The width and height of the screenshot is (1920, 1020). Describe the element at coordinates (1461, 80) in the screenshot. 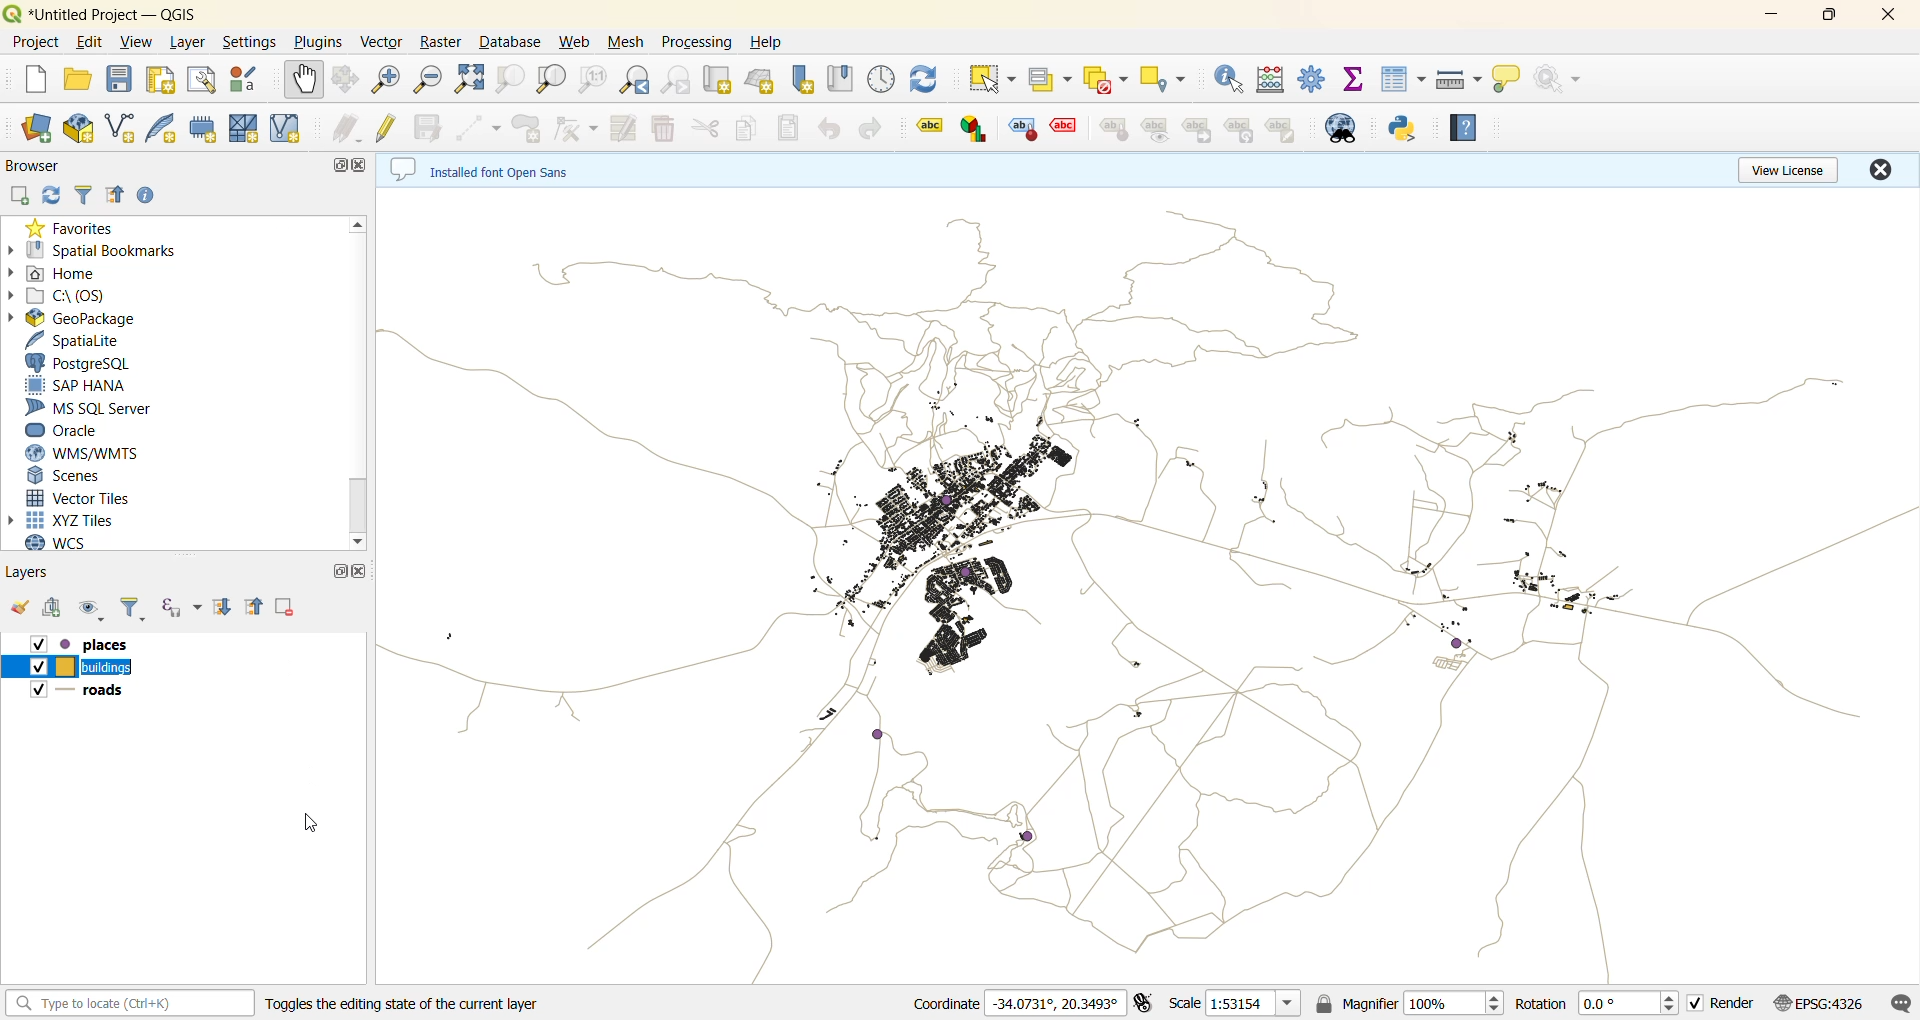

I see `measure line` at that location.